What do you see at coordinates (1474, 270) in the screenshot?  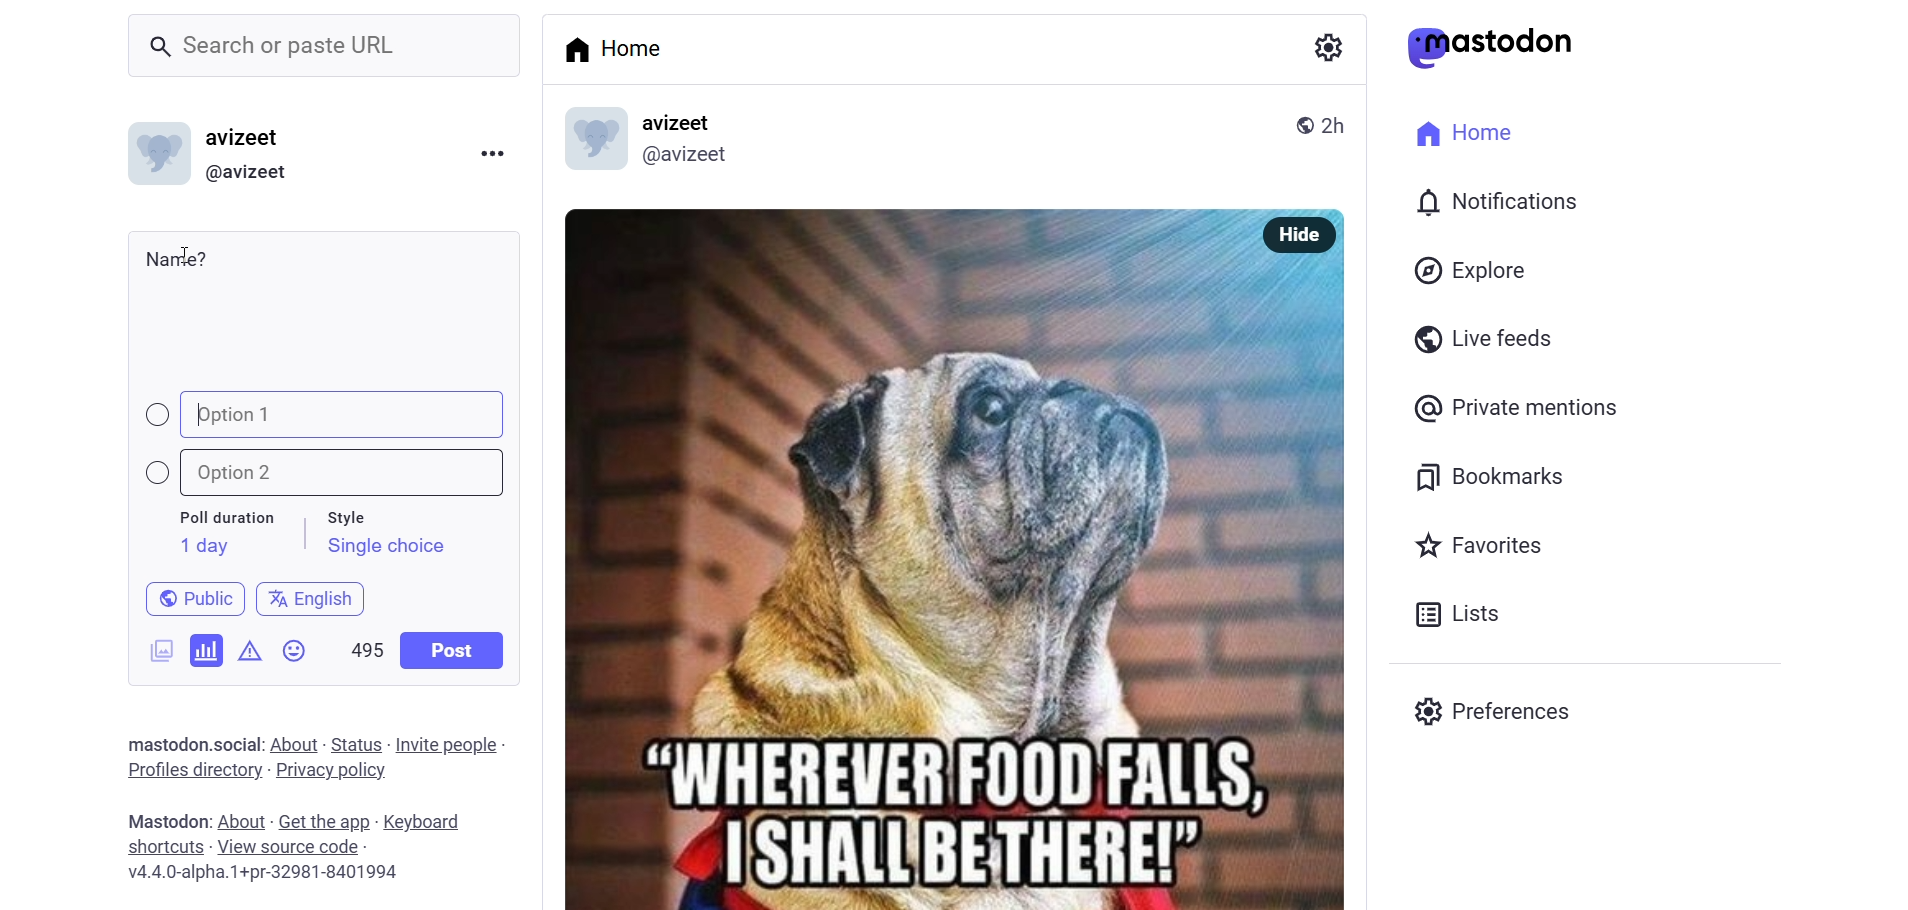 I see `explore` at bounding box center [1474, 270].